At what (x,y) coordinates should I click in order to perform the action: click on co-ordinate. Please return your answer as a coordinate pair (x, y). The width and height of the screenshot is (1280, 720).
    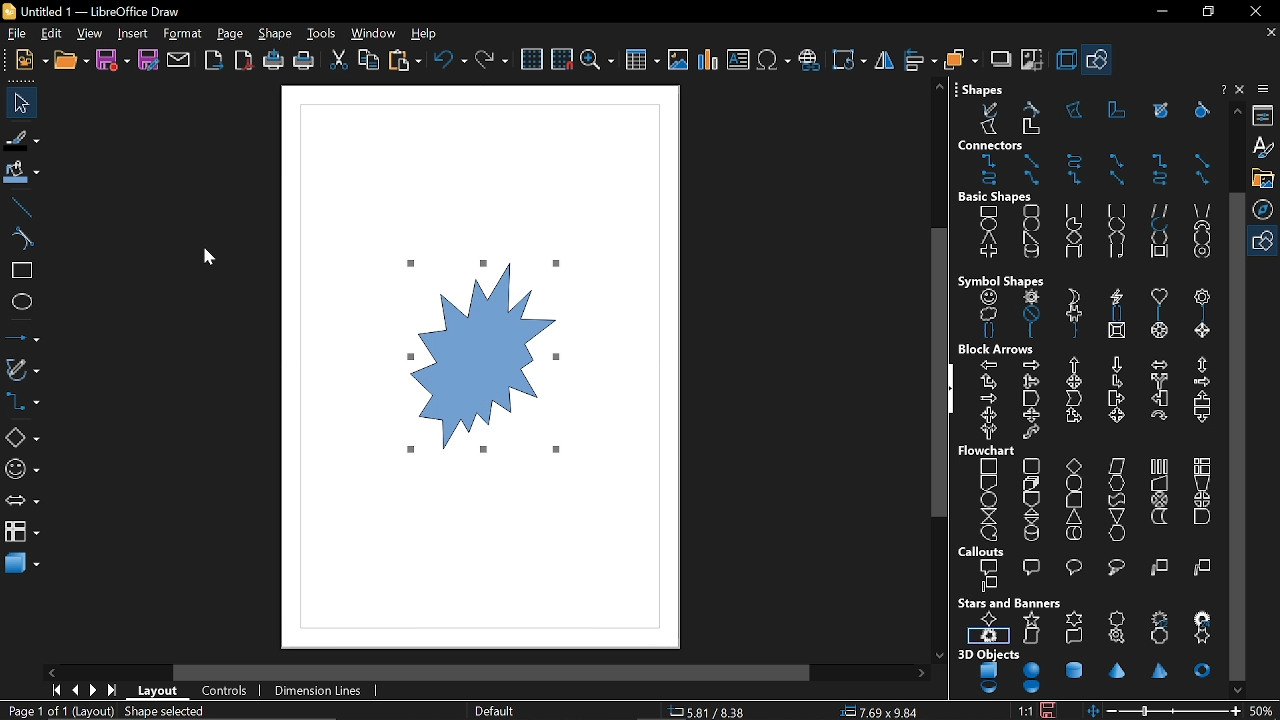
    Looking at the image, I should click on (715, 712).